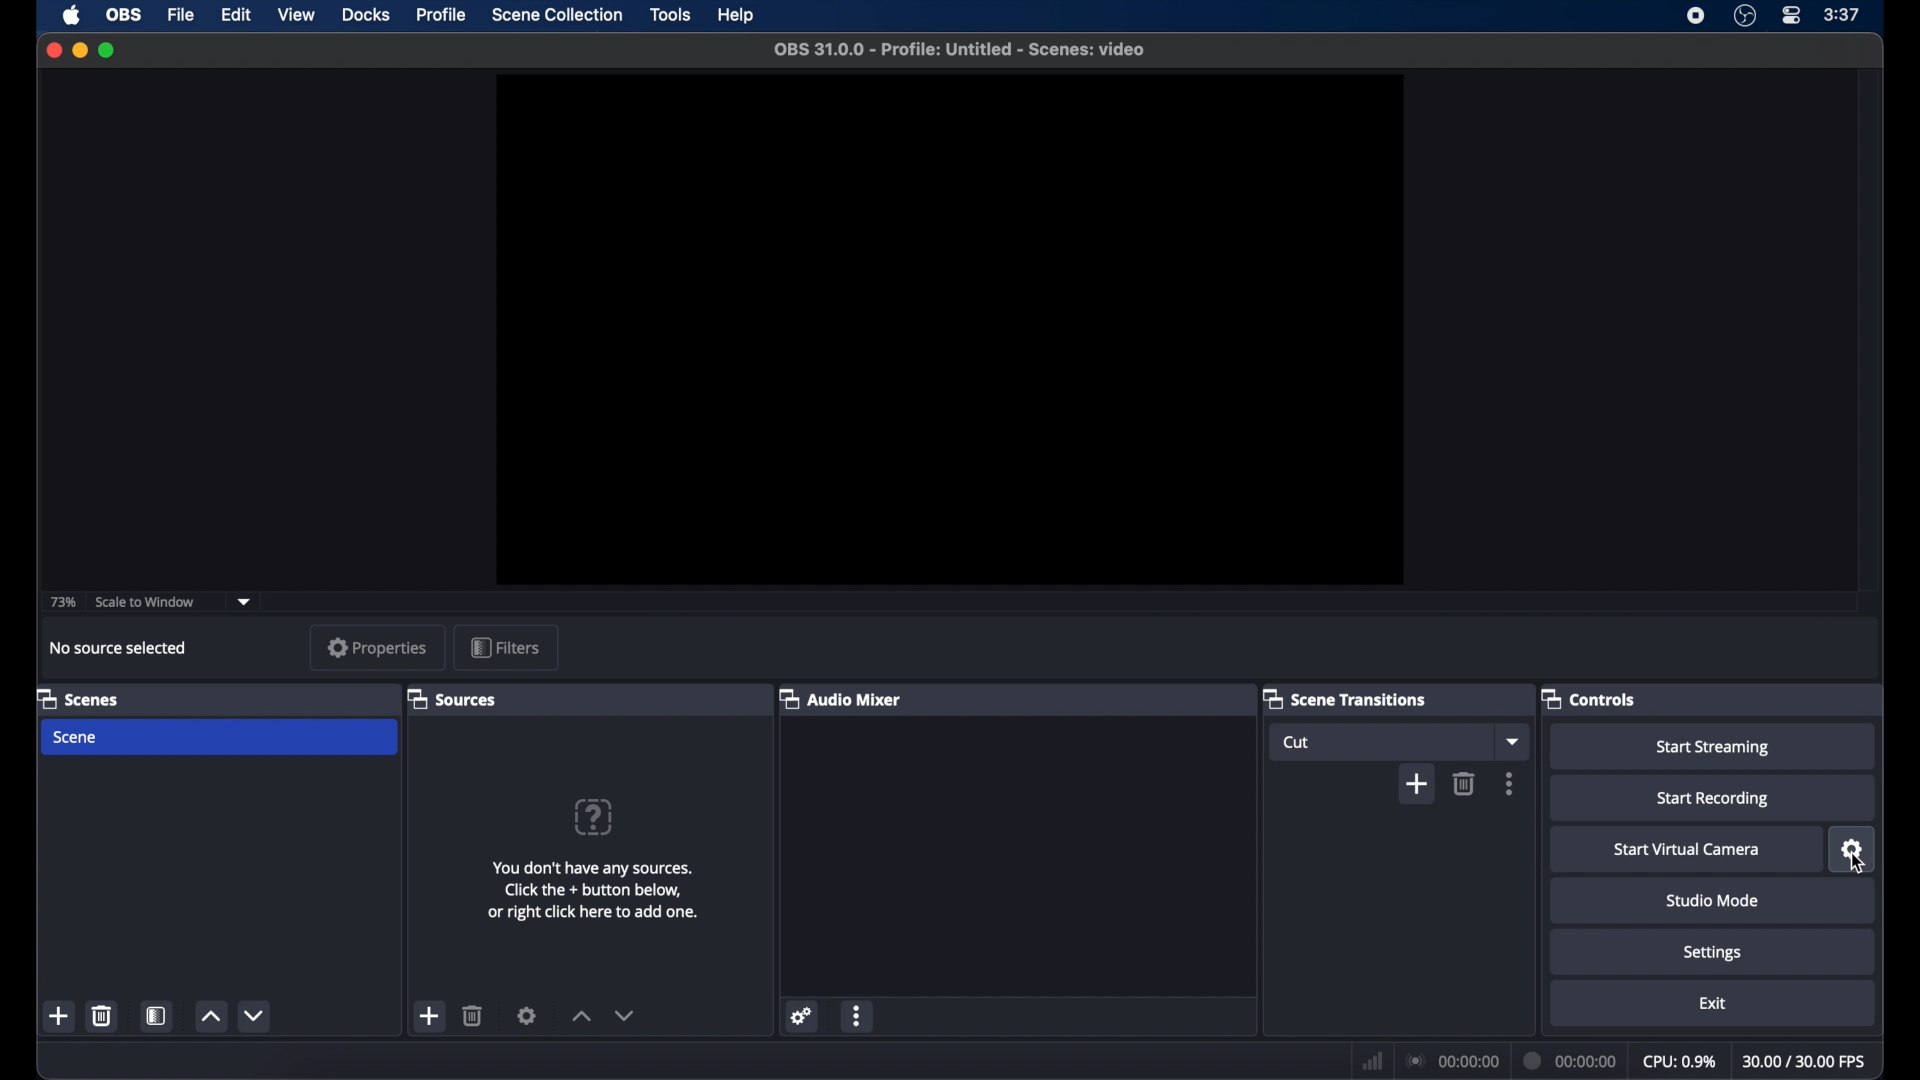 The height and width of the screenshot is (1080, 1920). Describe the element at coordinates (1853, 849) in the screenshot. I see `settings` at that location.